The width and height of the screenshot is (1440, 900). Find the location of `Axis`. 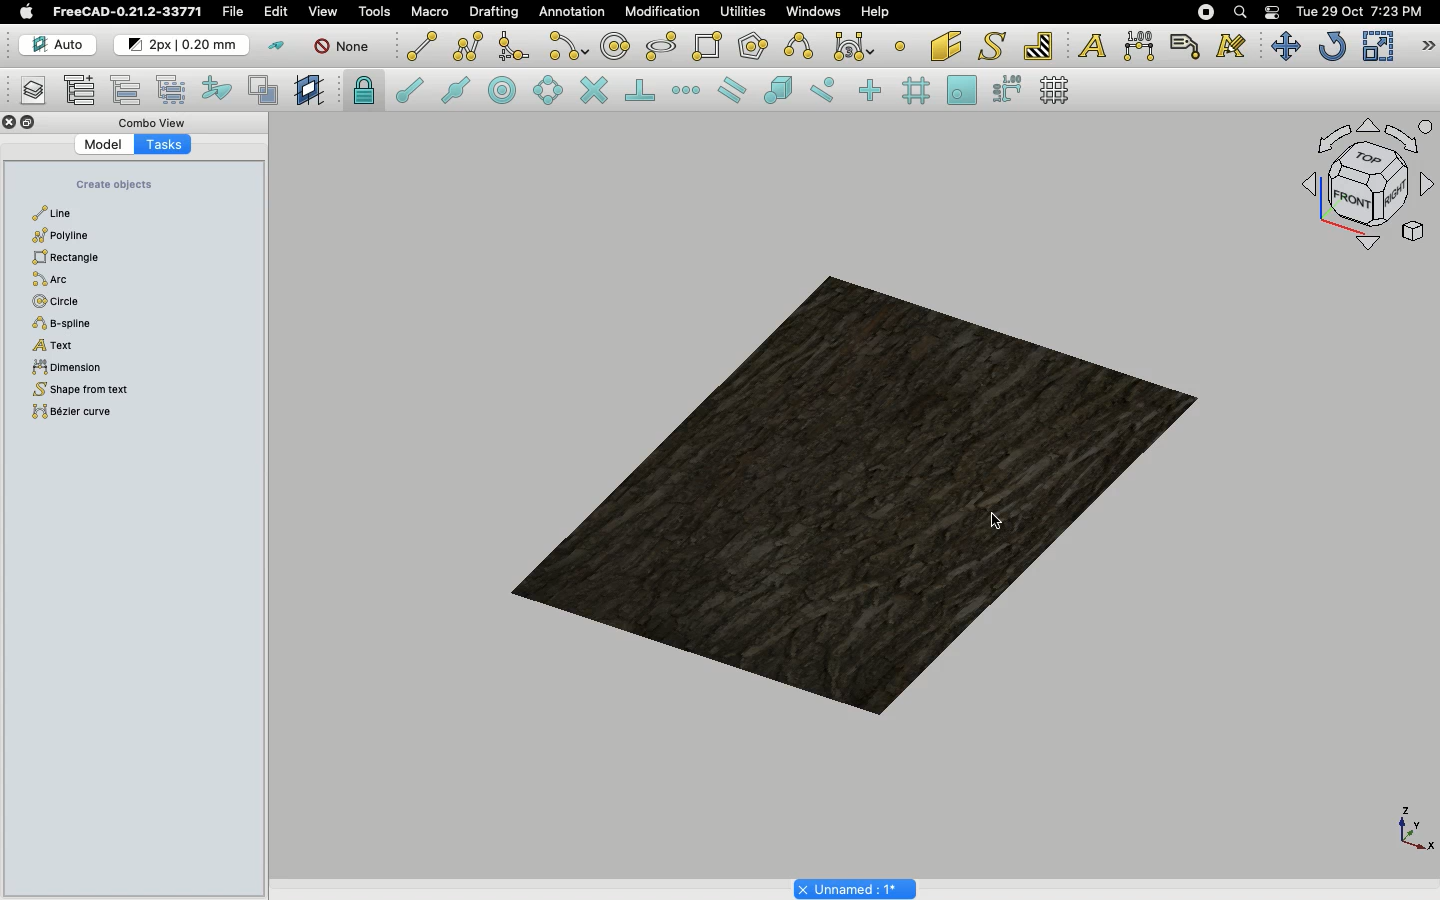

Axis is located at coordinates (1412, 828).